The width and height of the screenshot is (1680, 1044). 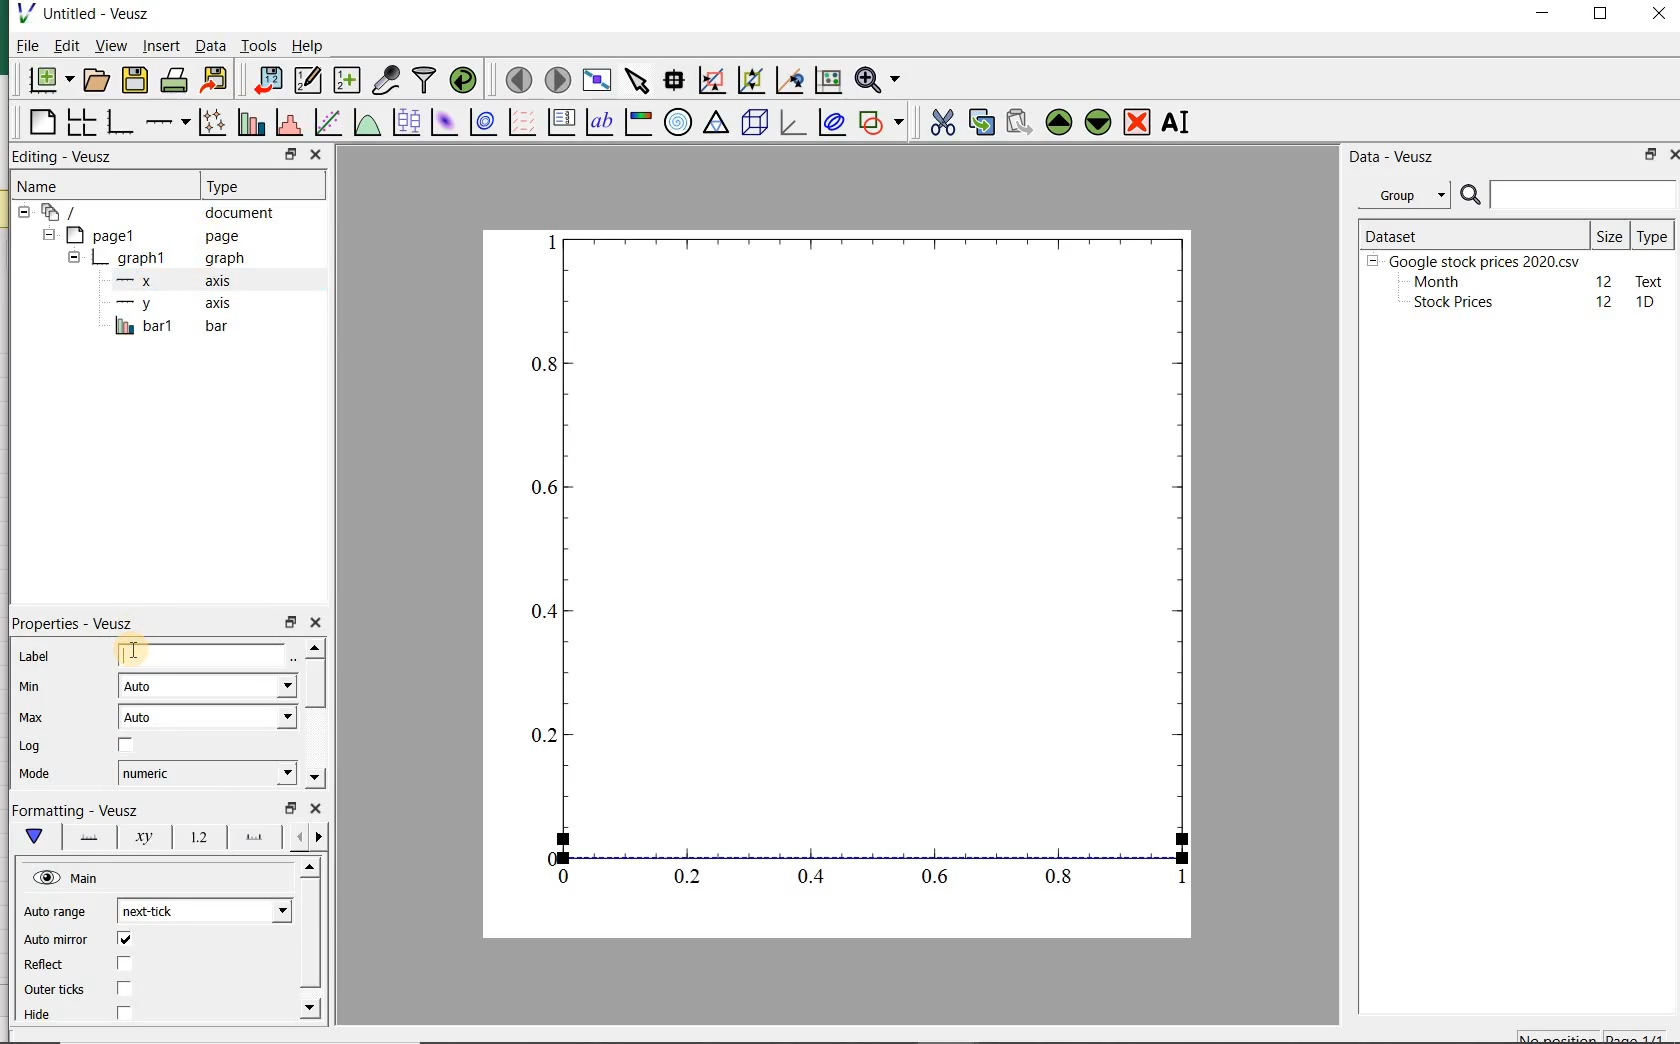 I want to click on Type, so click(x=1652, y=235).